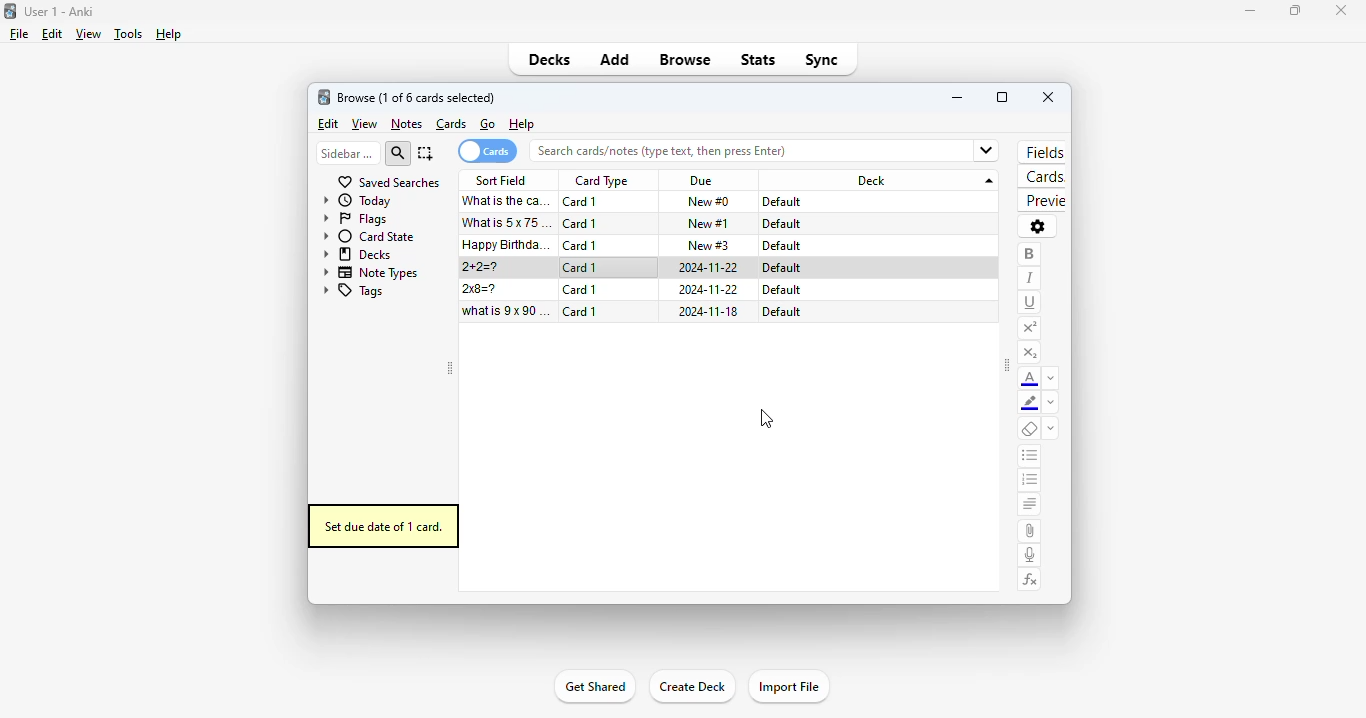  What do you see at coordinates (1030, 404) in the screenshot?
I see `text highlighting color` at bounding box center [1030, 404].